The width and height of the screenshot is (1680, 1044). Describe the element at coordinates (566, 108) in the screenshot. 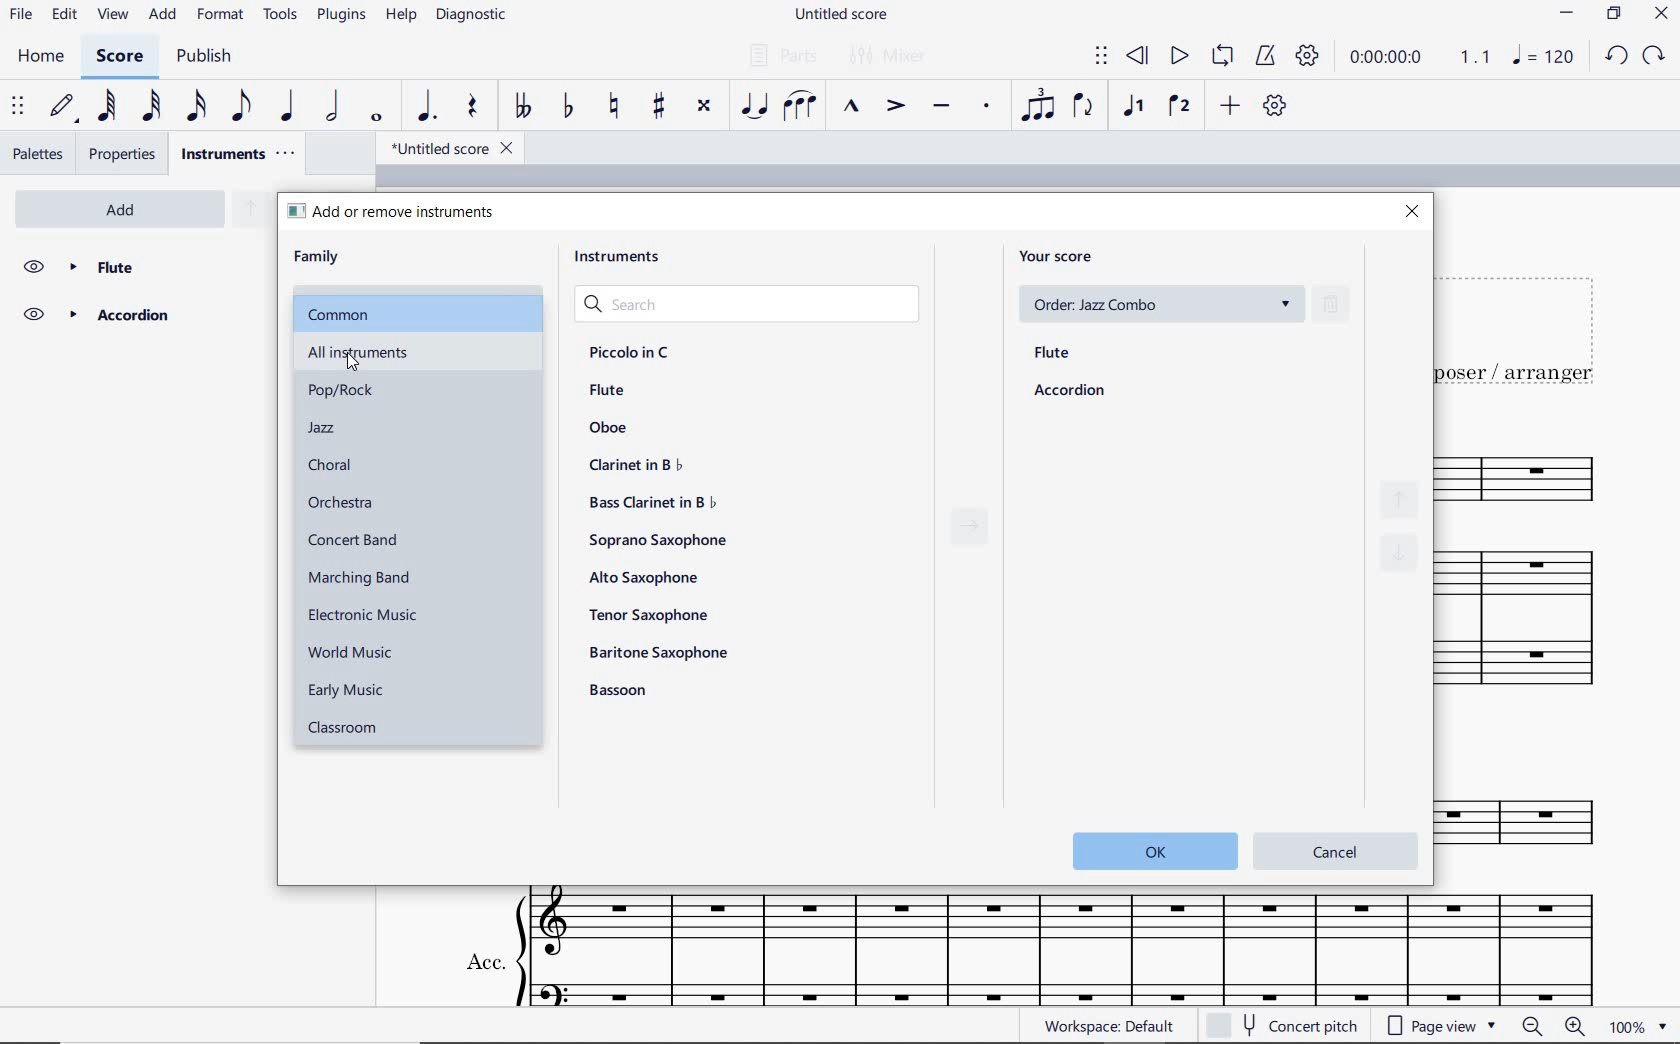

I see `toggle flat` at that location.